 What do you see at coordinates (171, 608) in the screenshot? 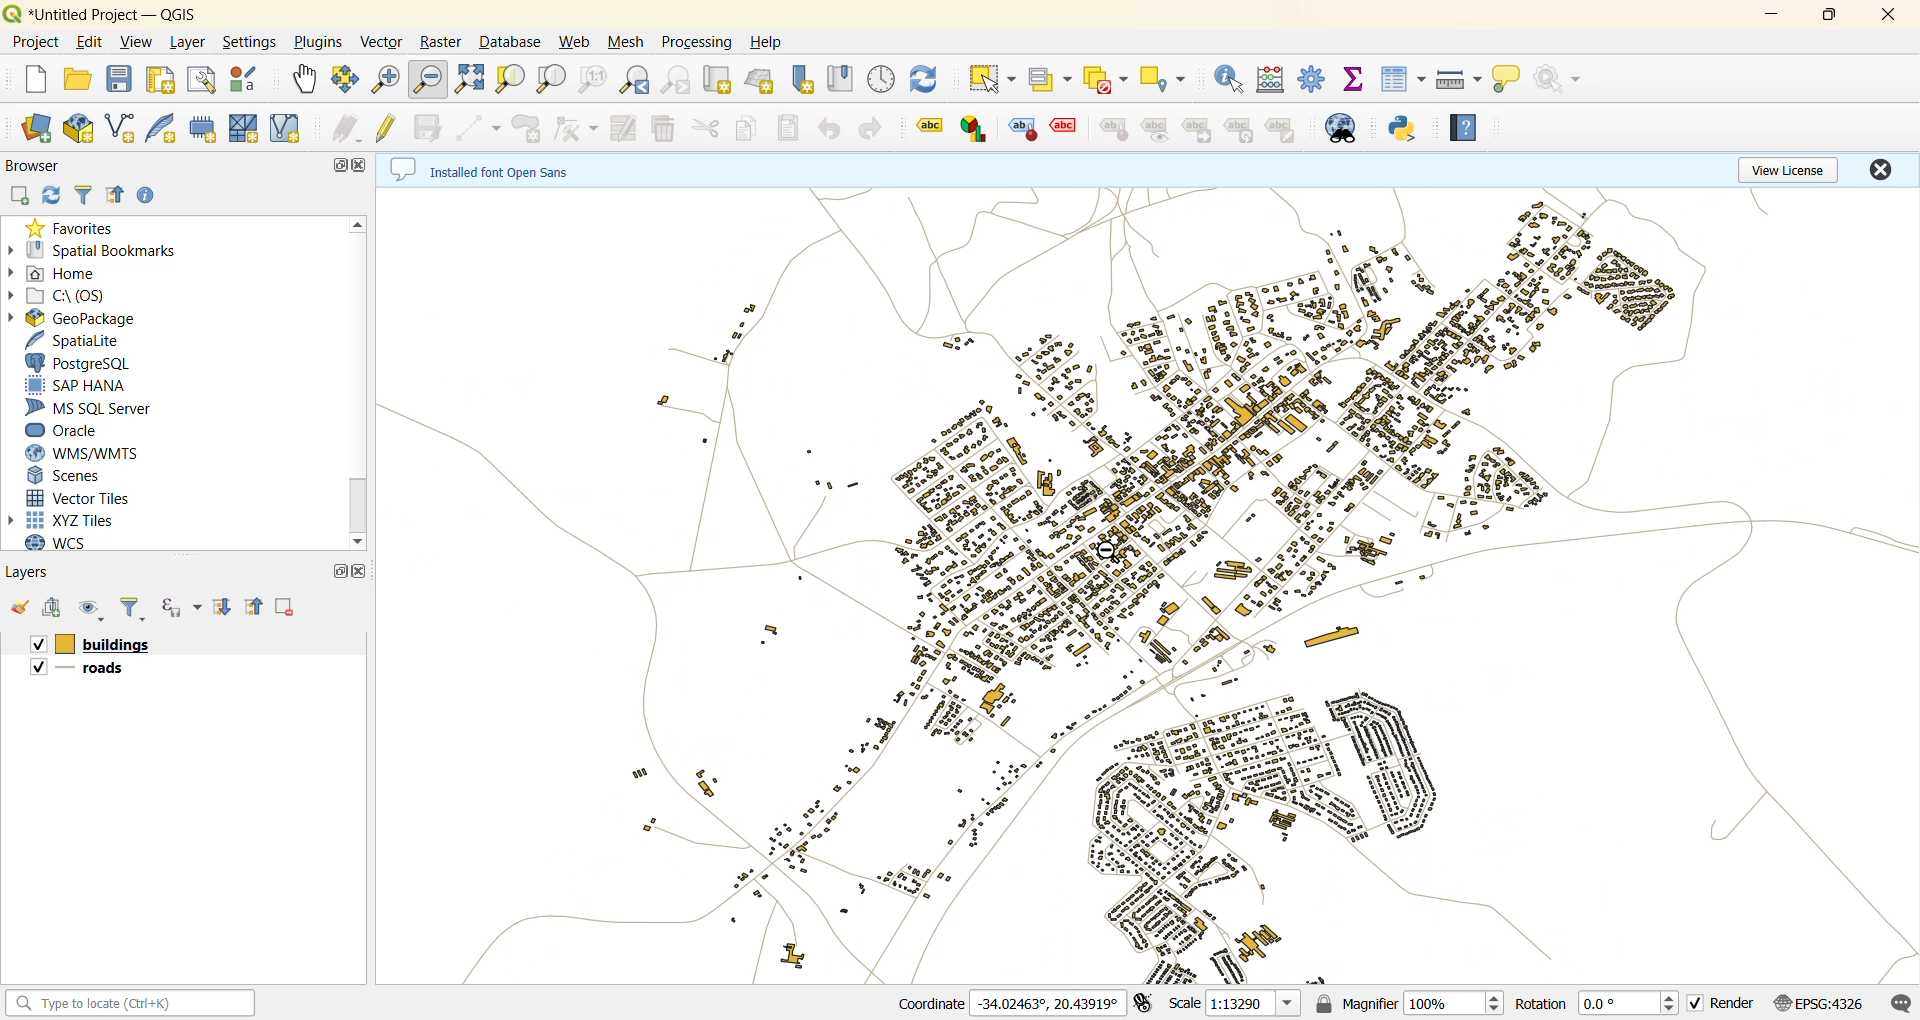
I see `filter by expression` at bounding box center [171, 608].